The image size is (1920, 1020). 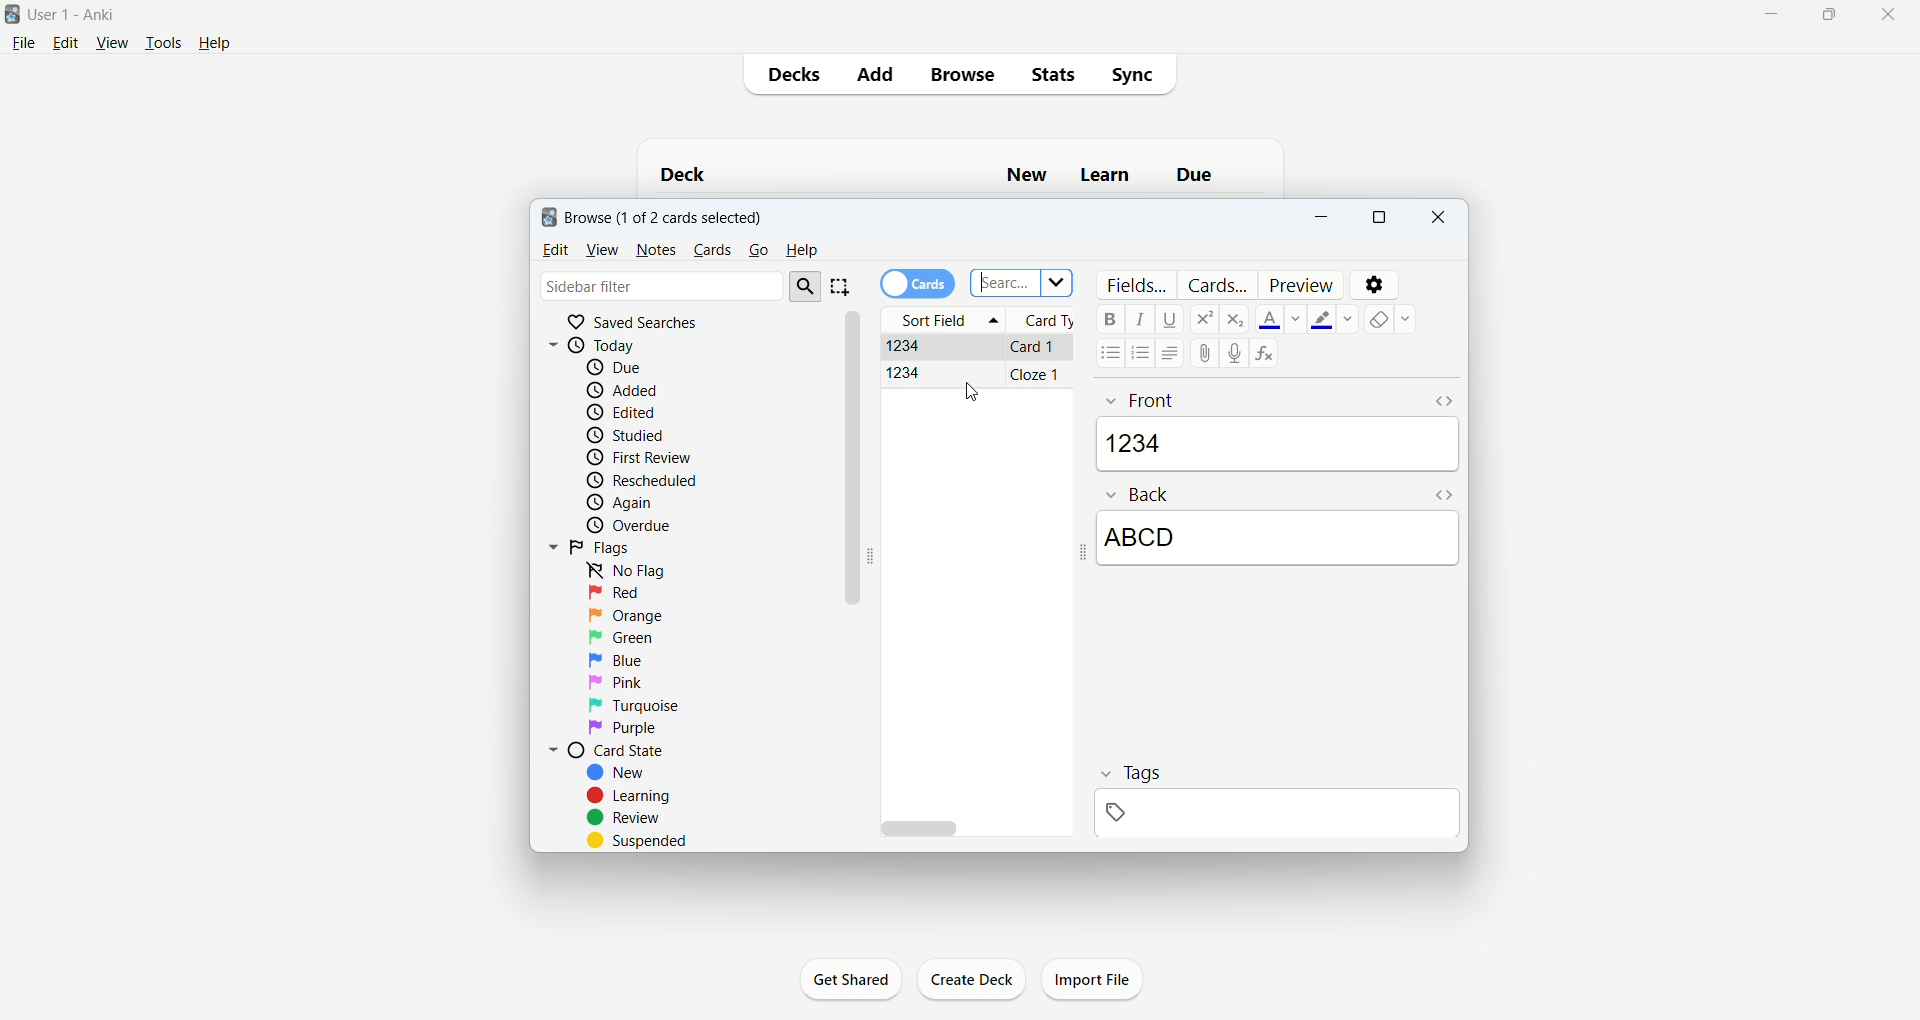 I want to click on learn, so click(x=1108, y=176).